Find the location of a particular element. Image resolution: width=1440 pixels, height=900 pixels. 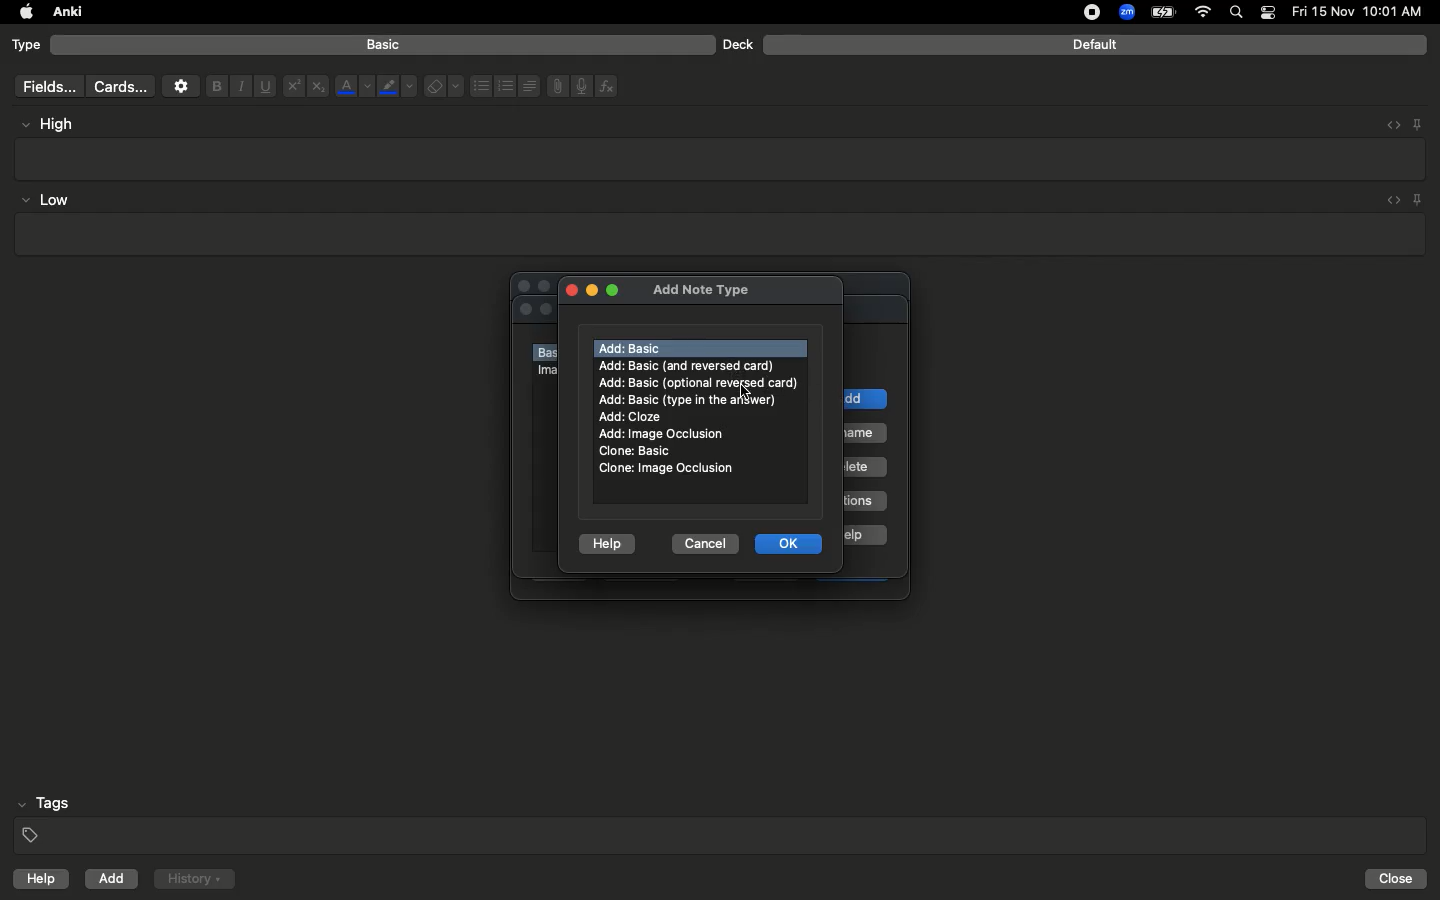

Default is located at coordinates (1095, 45).